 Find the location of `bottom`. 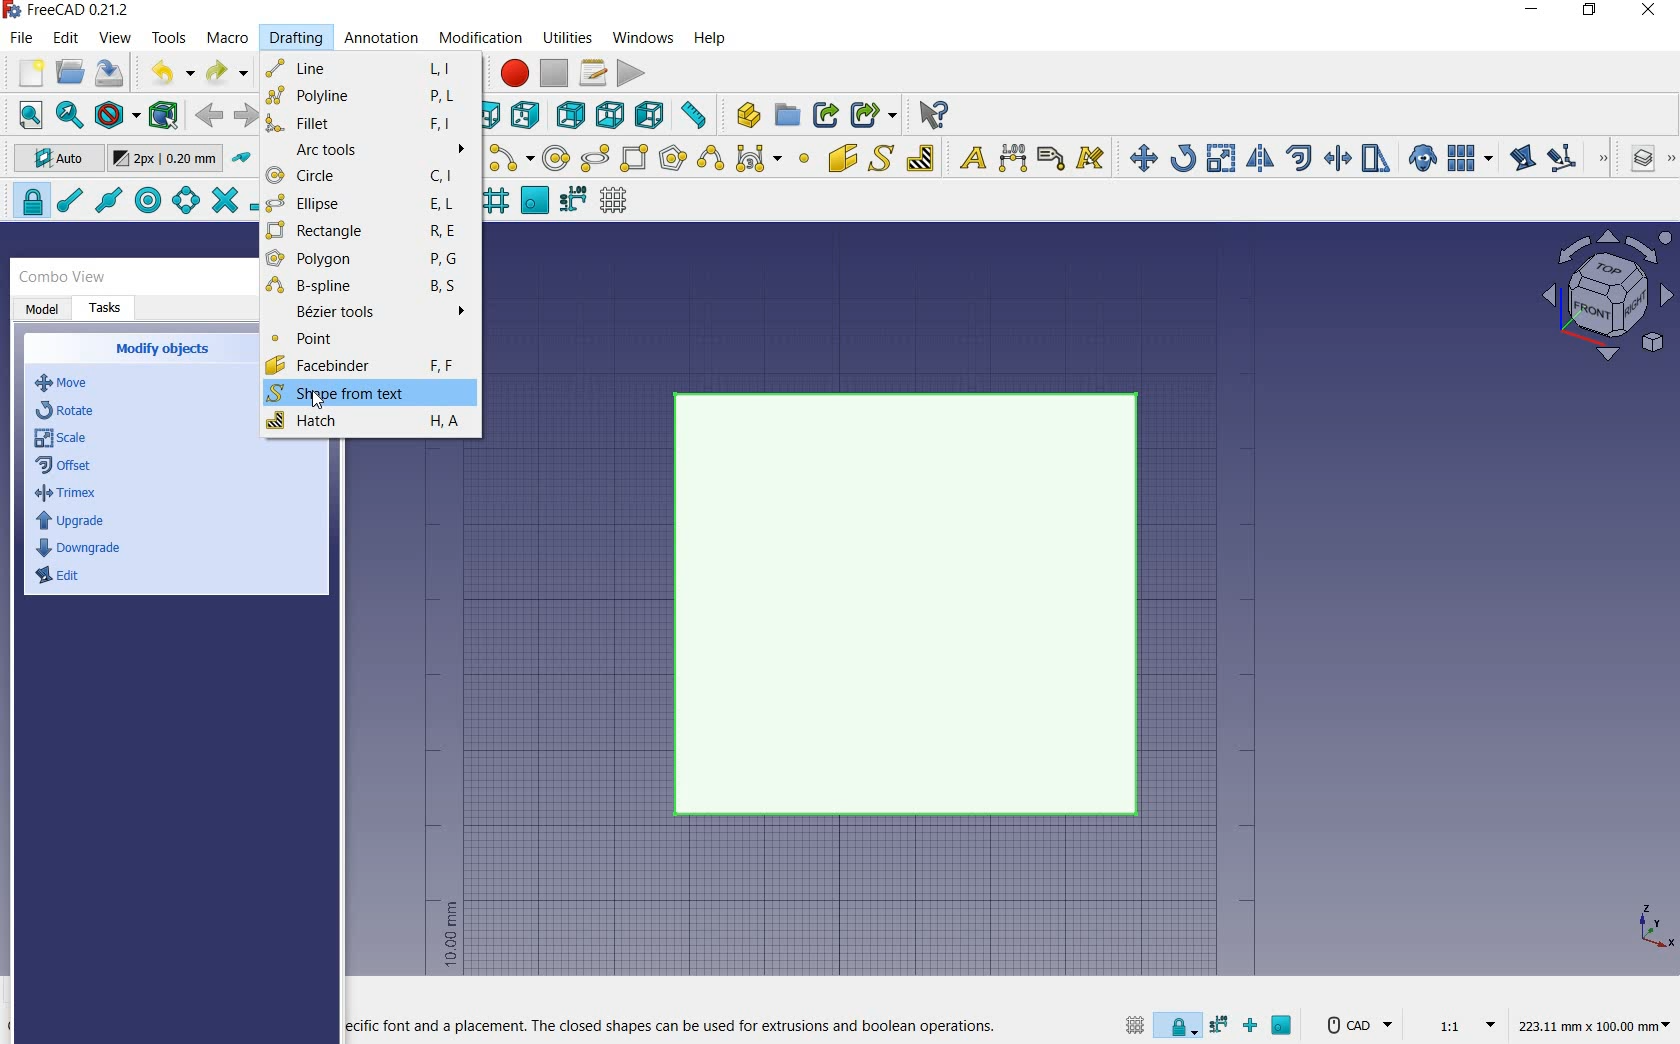

bottom is located at coordinates (612, 115).